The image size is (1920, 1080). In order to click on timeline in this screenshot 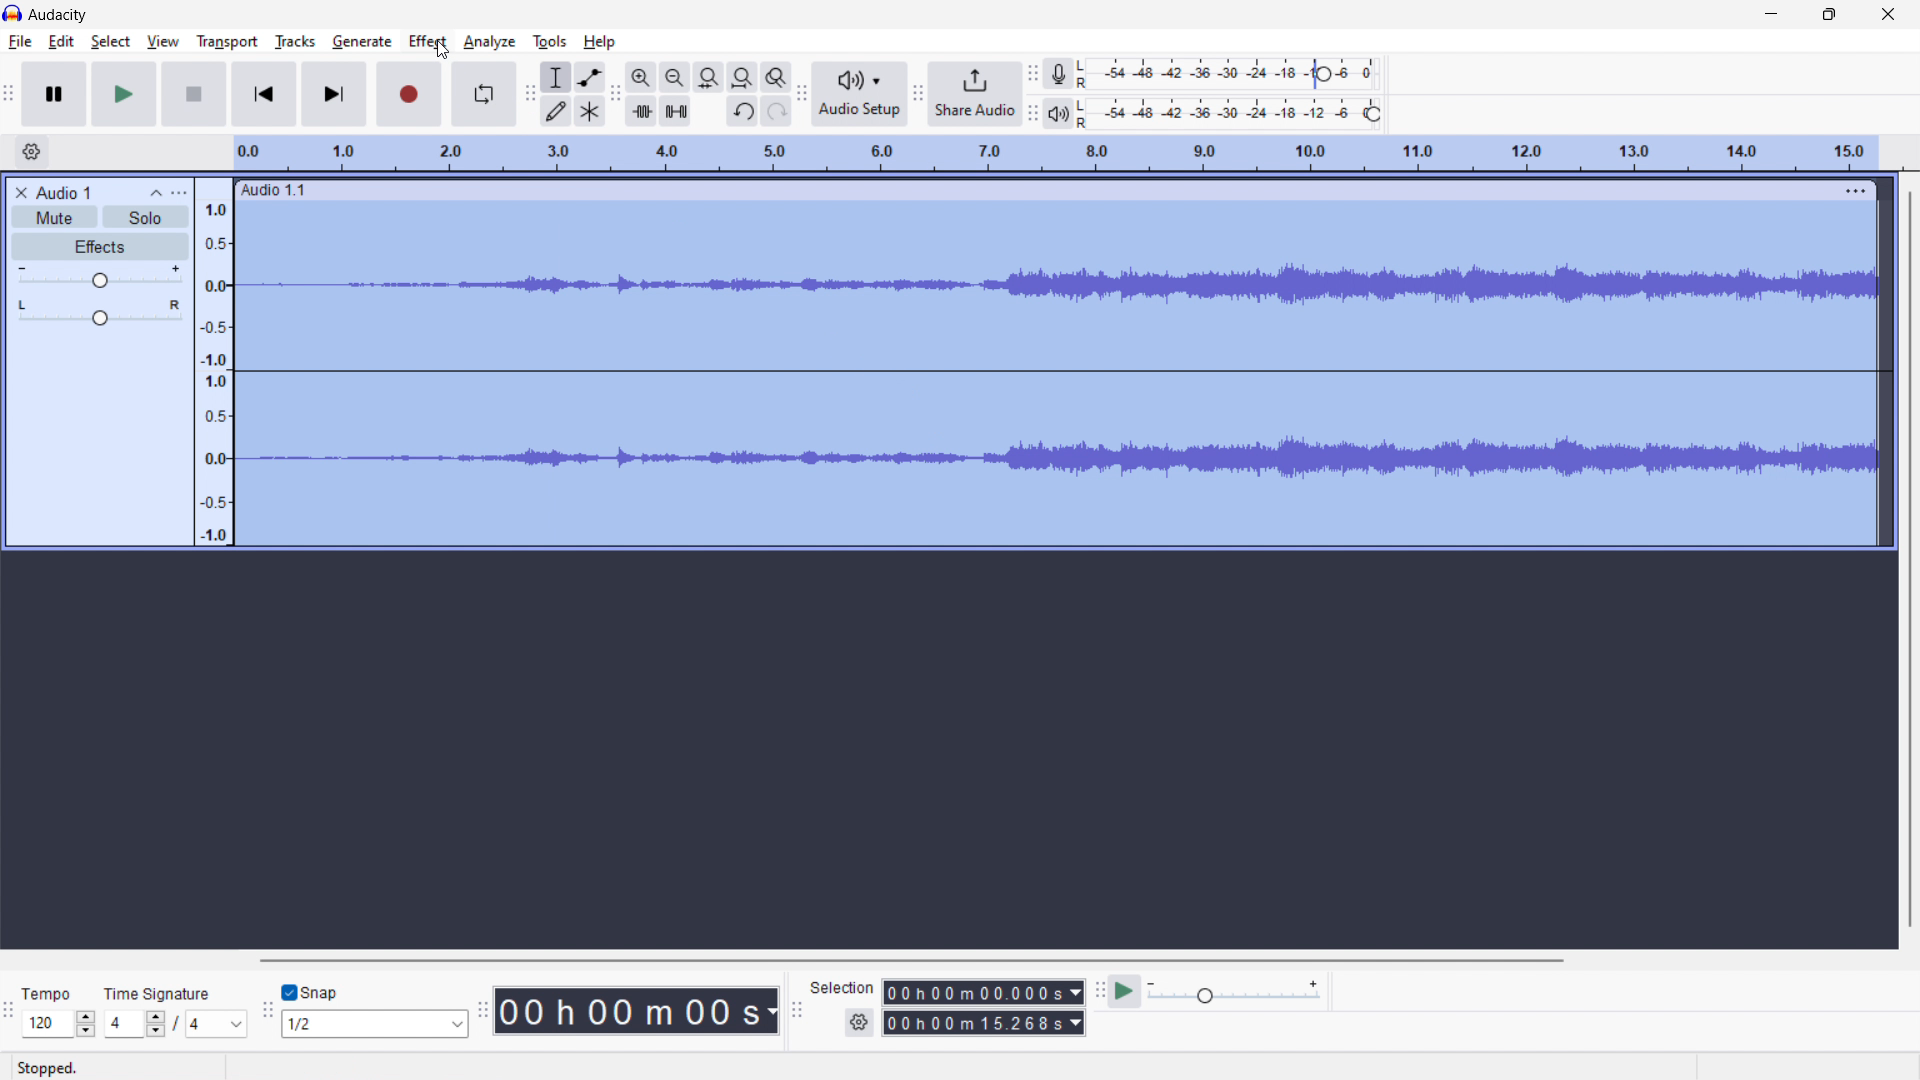, I will do `click(1056, 154)`.